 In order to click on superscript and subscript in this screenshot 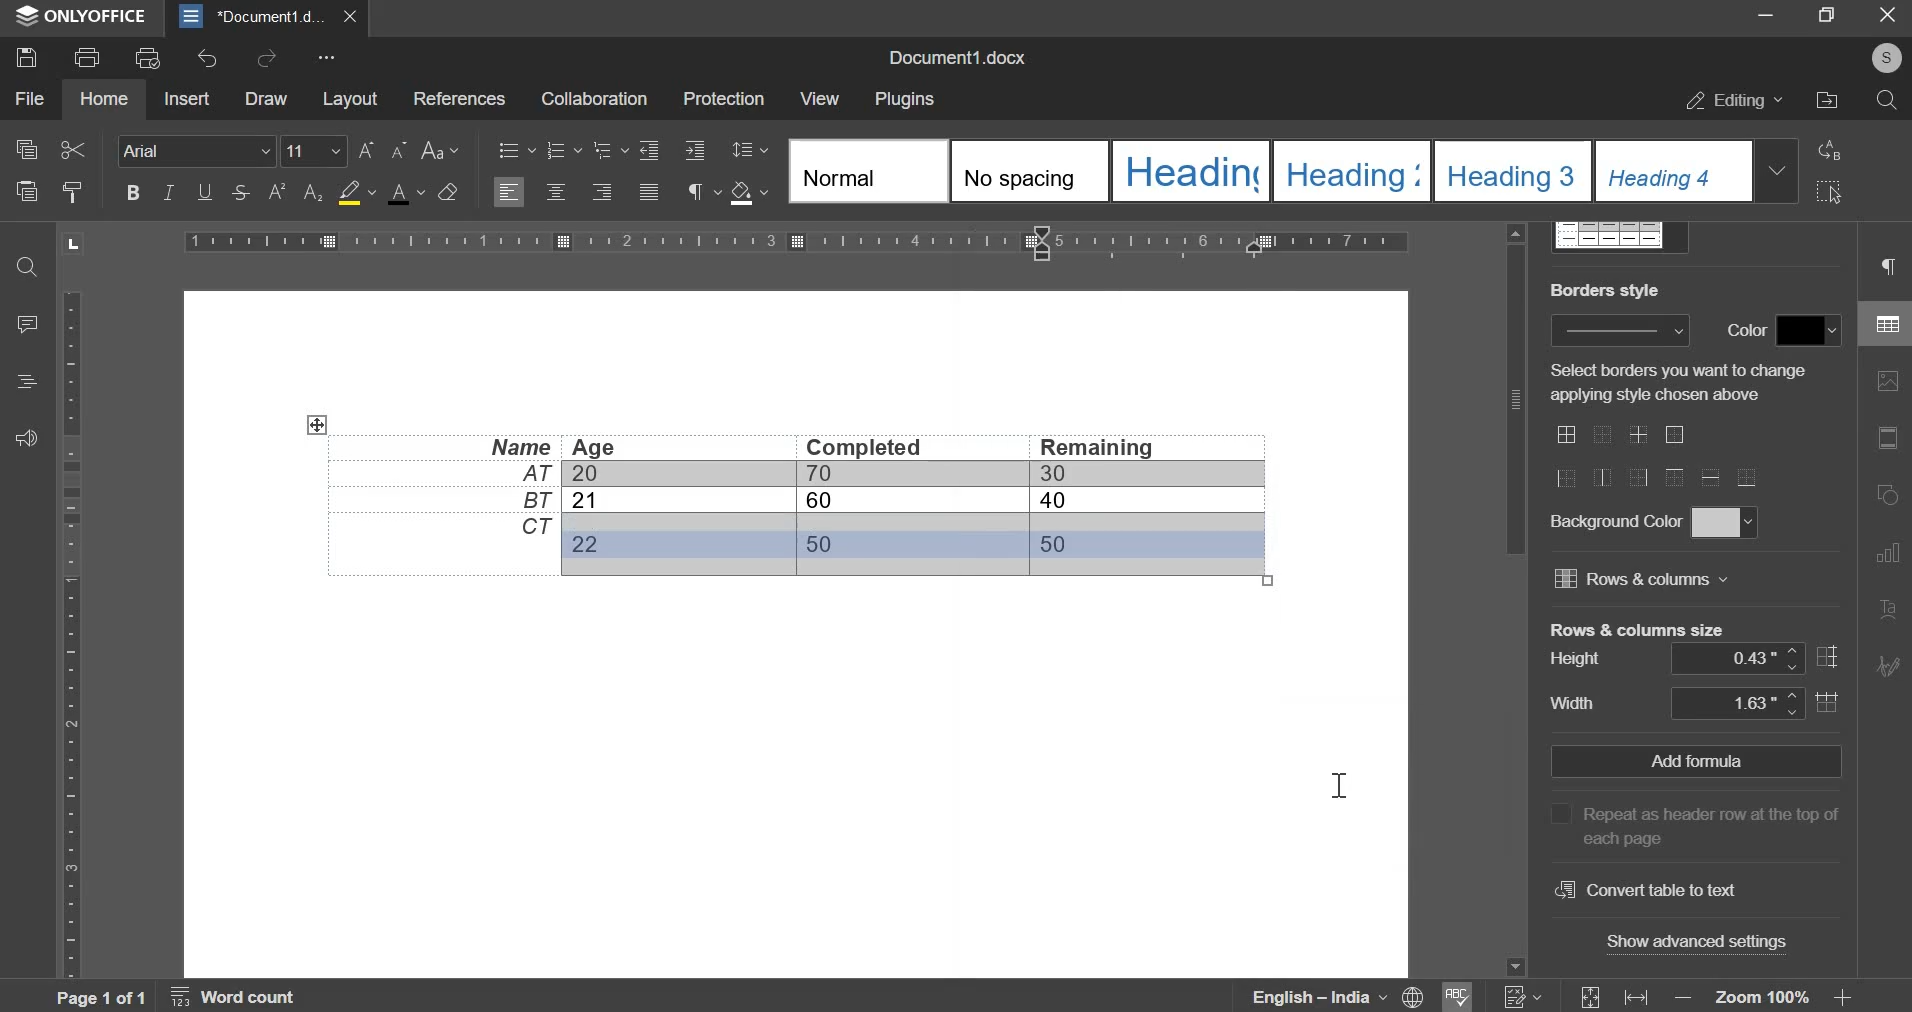, I will do `click(293, 192)`.